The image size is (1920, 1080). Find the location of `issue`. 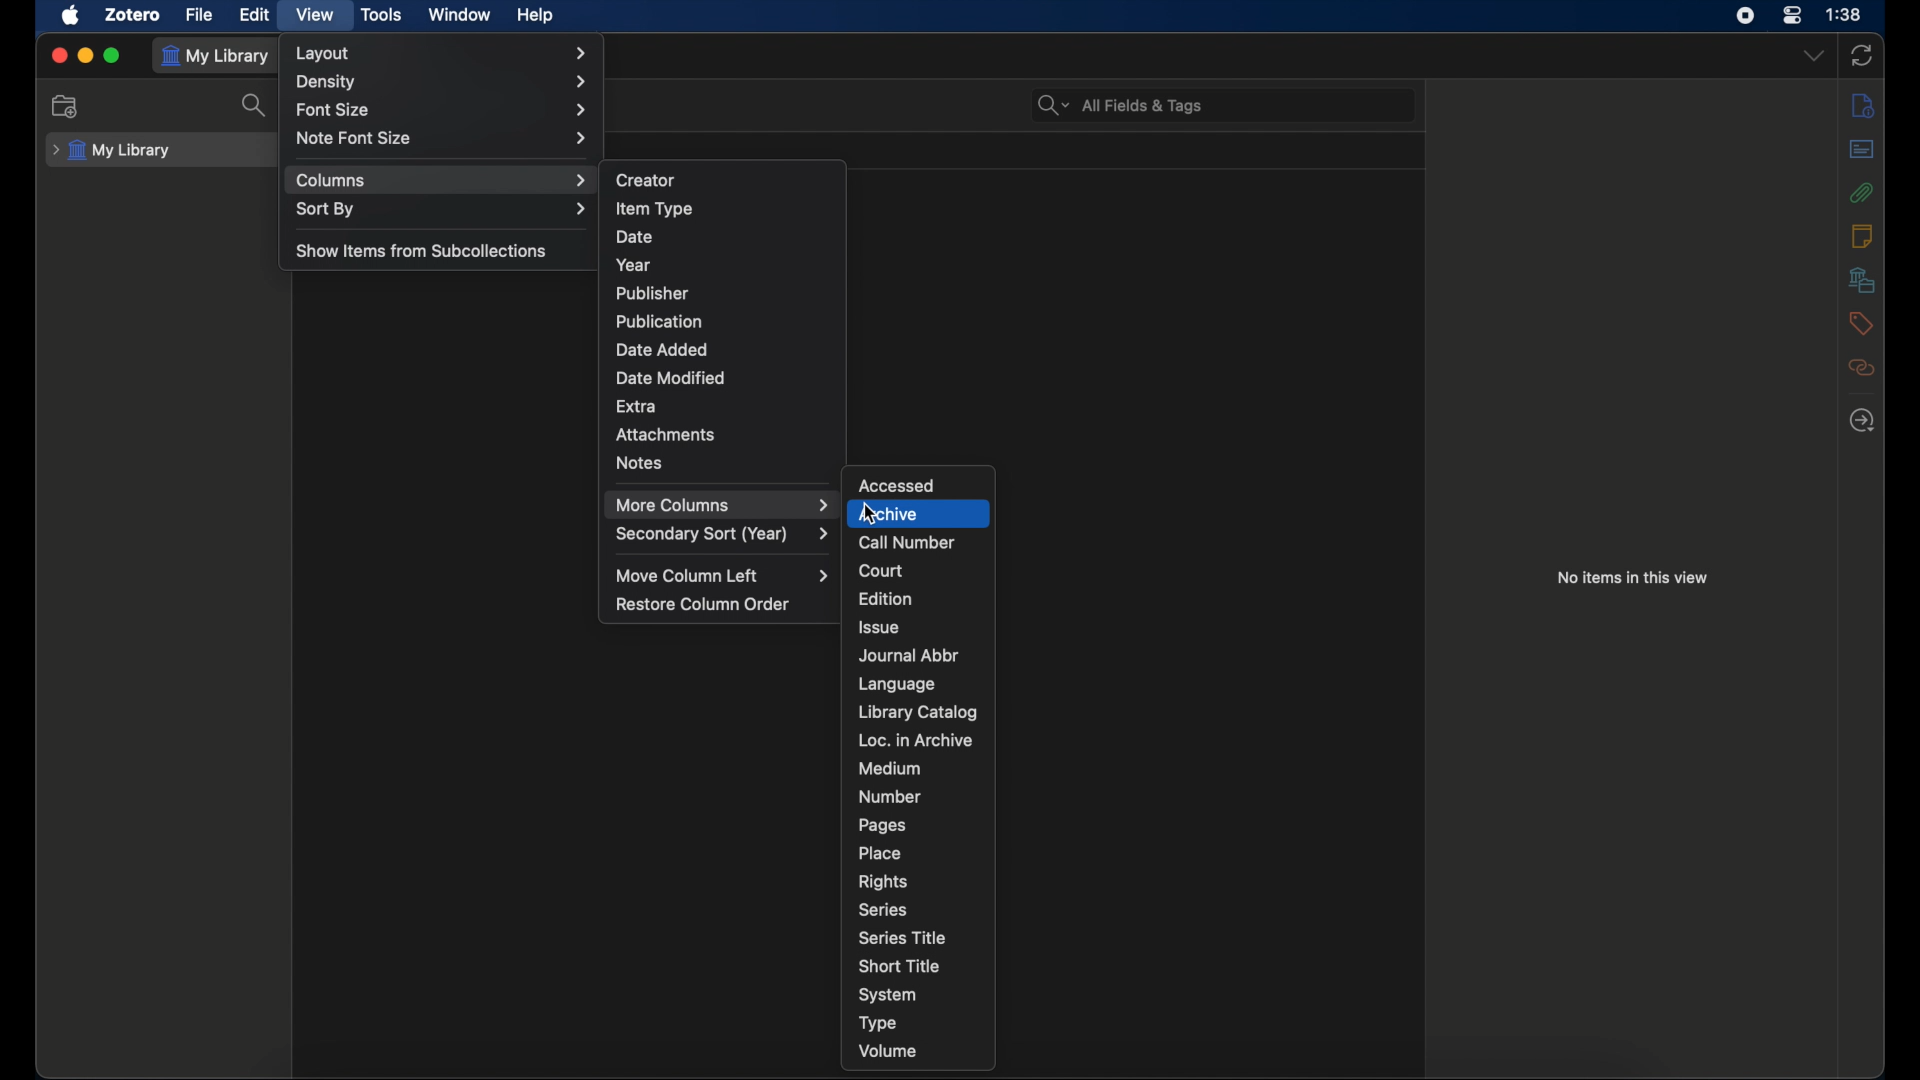

issue is located at coordinates (878, 628).